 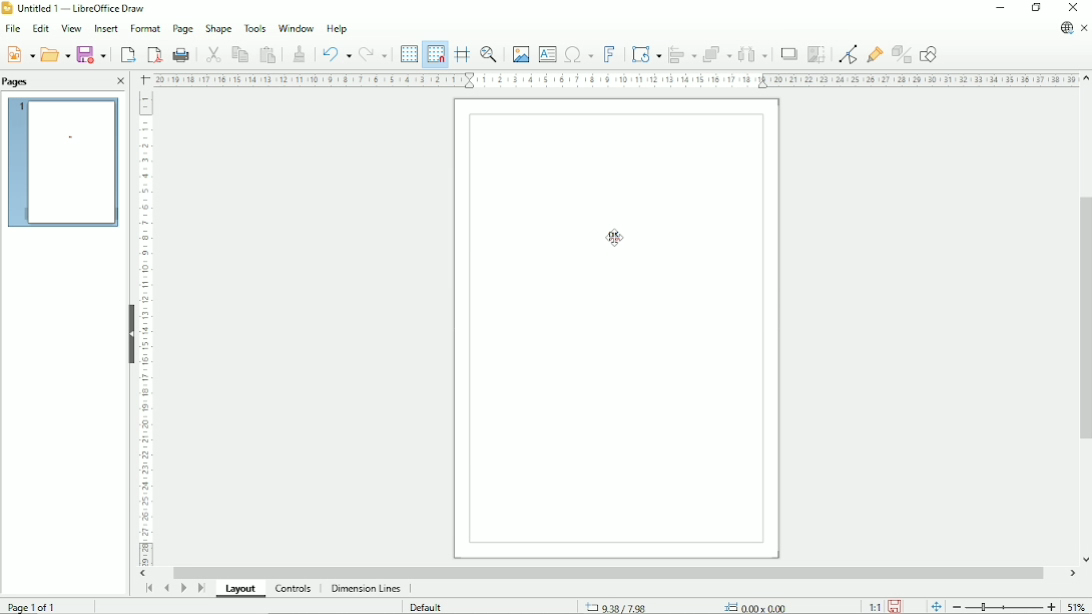 I want to click on Page, so click(x=181, y=29).